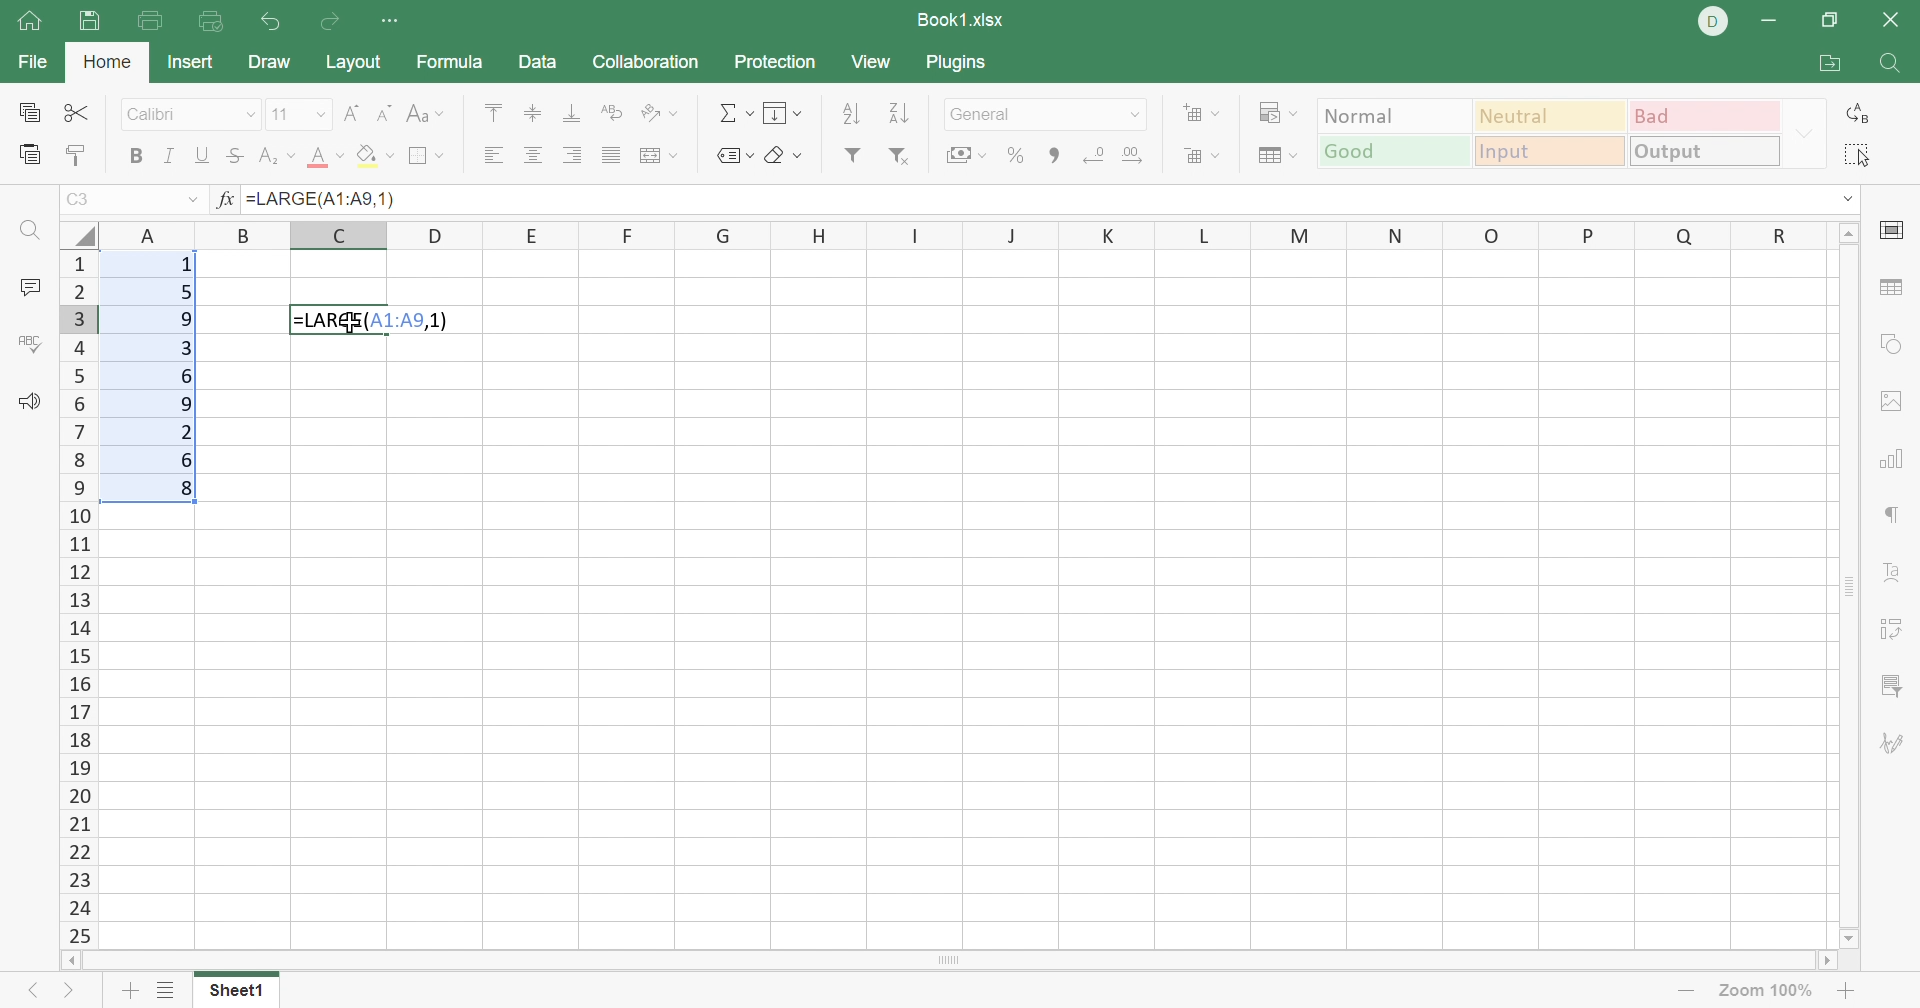 This screenshot has width=1920, height=1008. What do you see at coordinates (207, 22) in the screenshot?
I see `quick print` at bounding box center [207, 22].